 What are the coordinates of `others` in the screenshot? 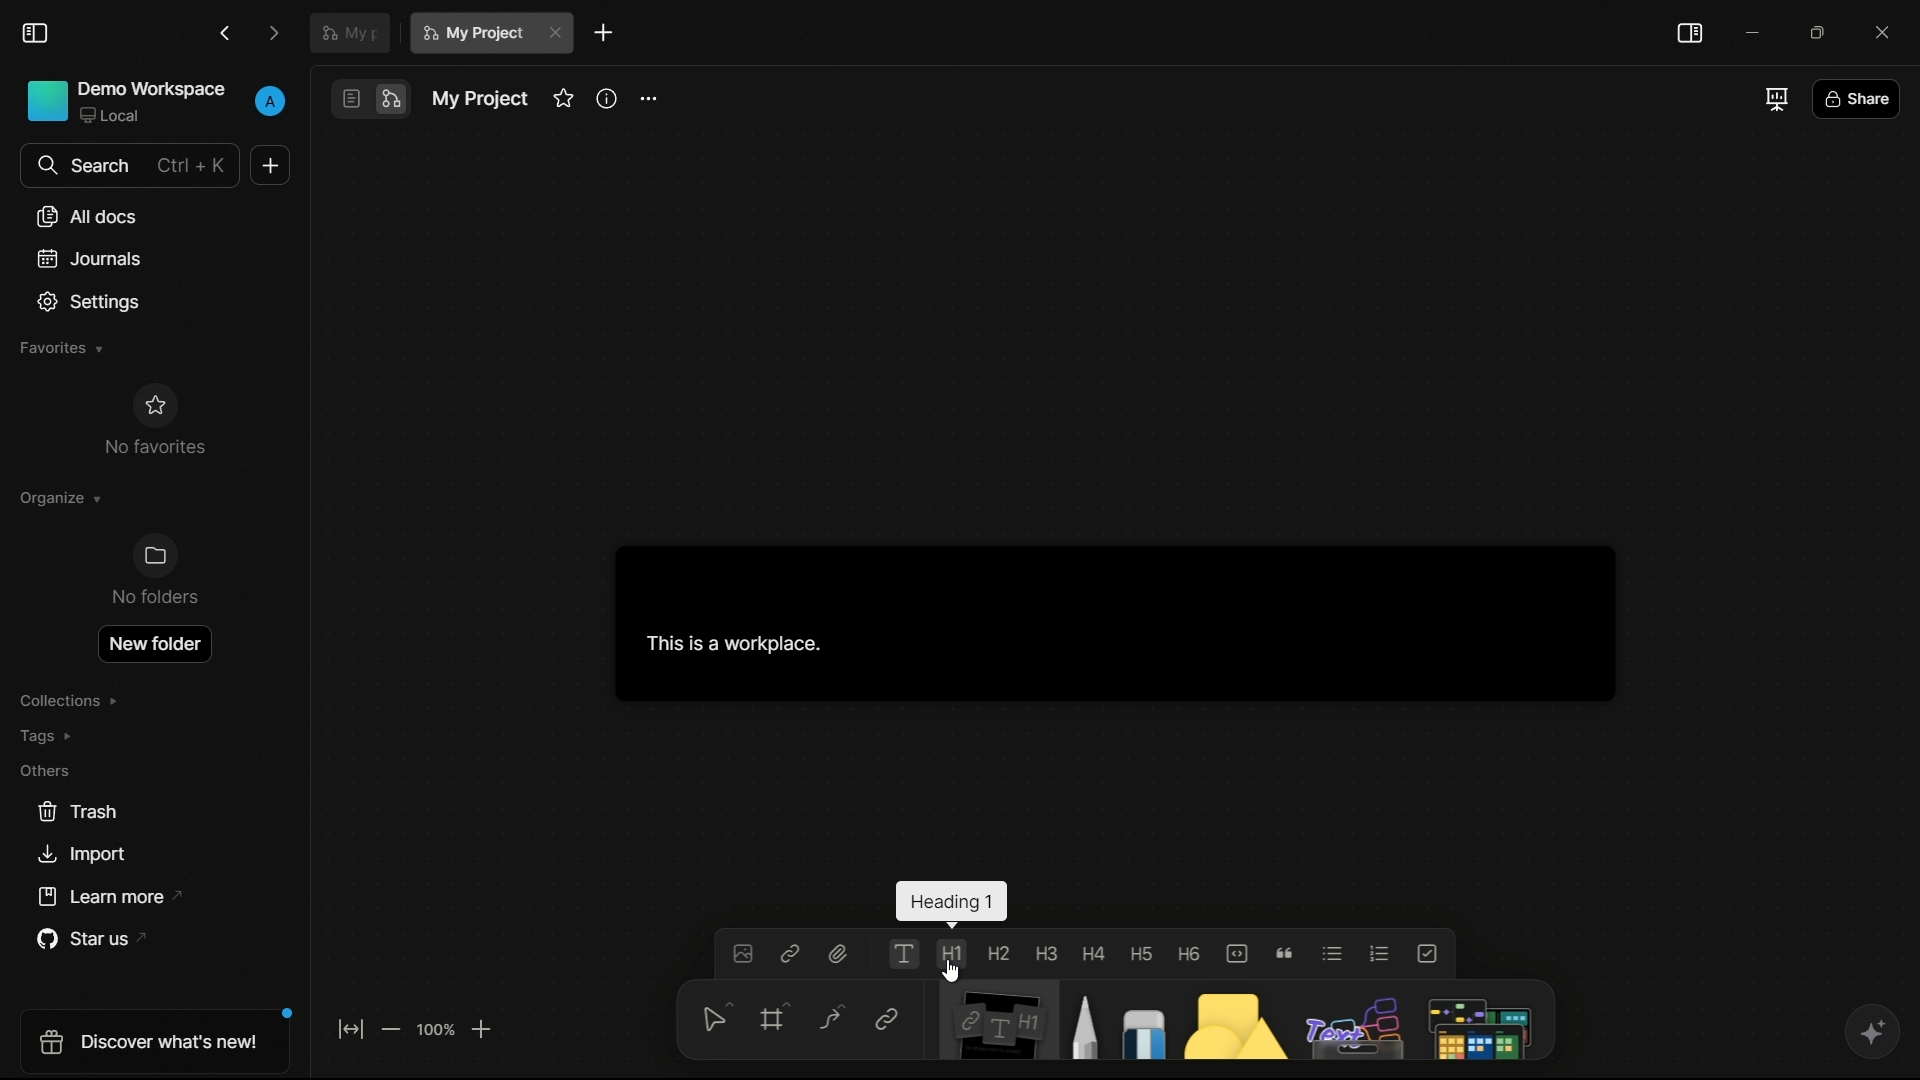 It's located at (1348, 1021).